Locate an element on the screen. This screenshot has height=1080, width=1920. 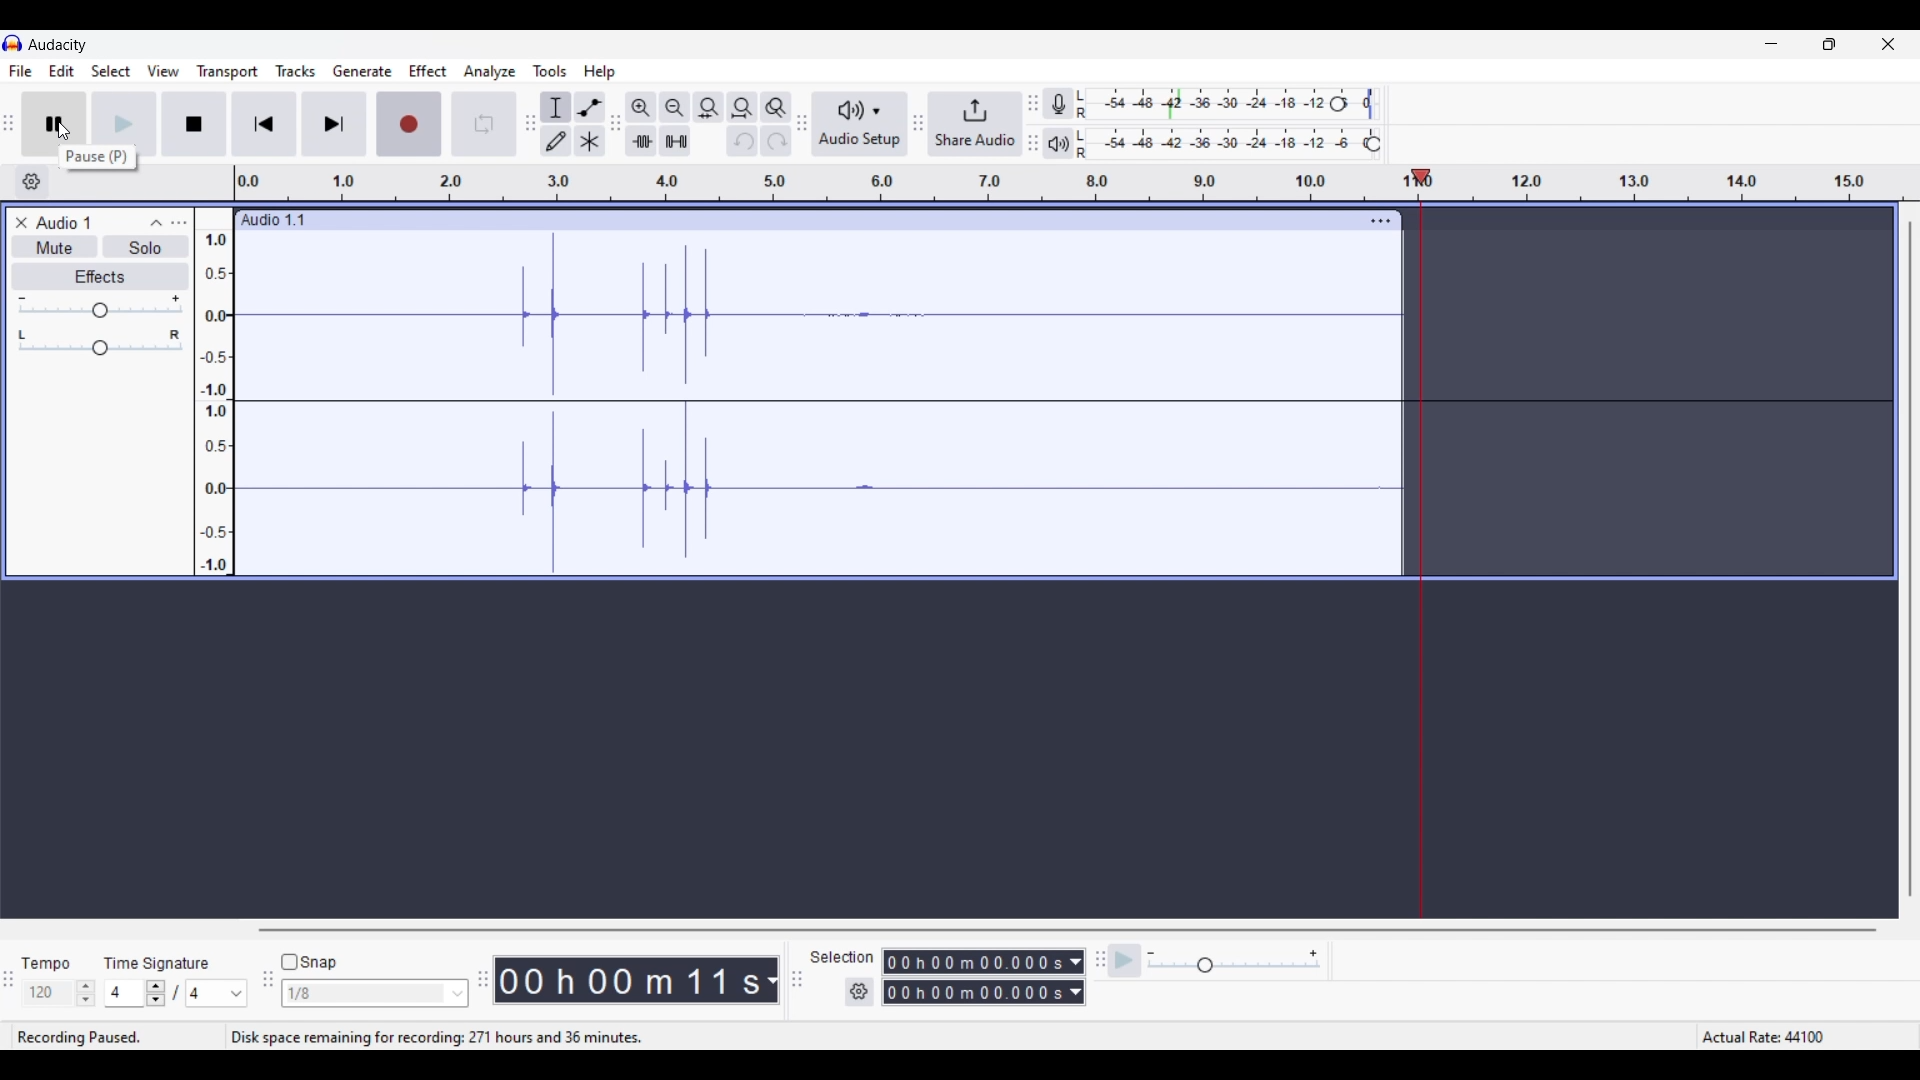
Delete current track is located at coordinates (23, 222).